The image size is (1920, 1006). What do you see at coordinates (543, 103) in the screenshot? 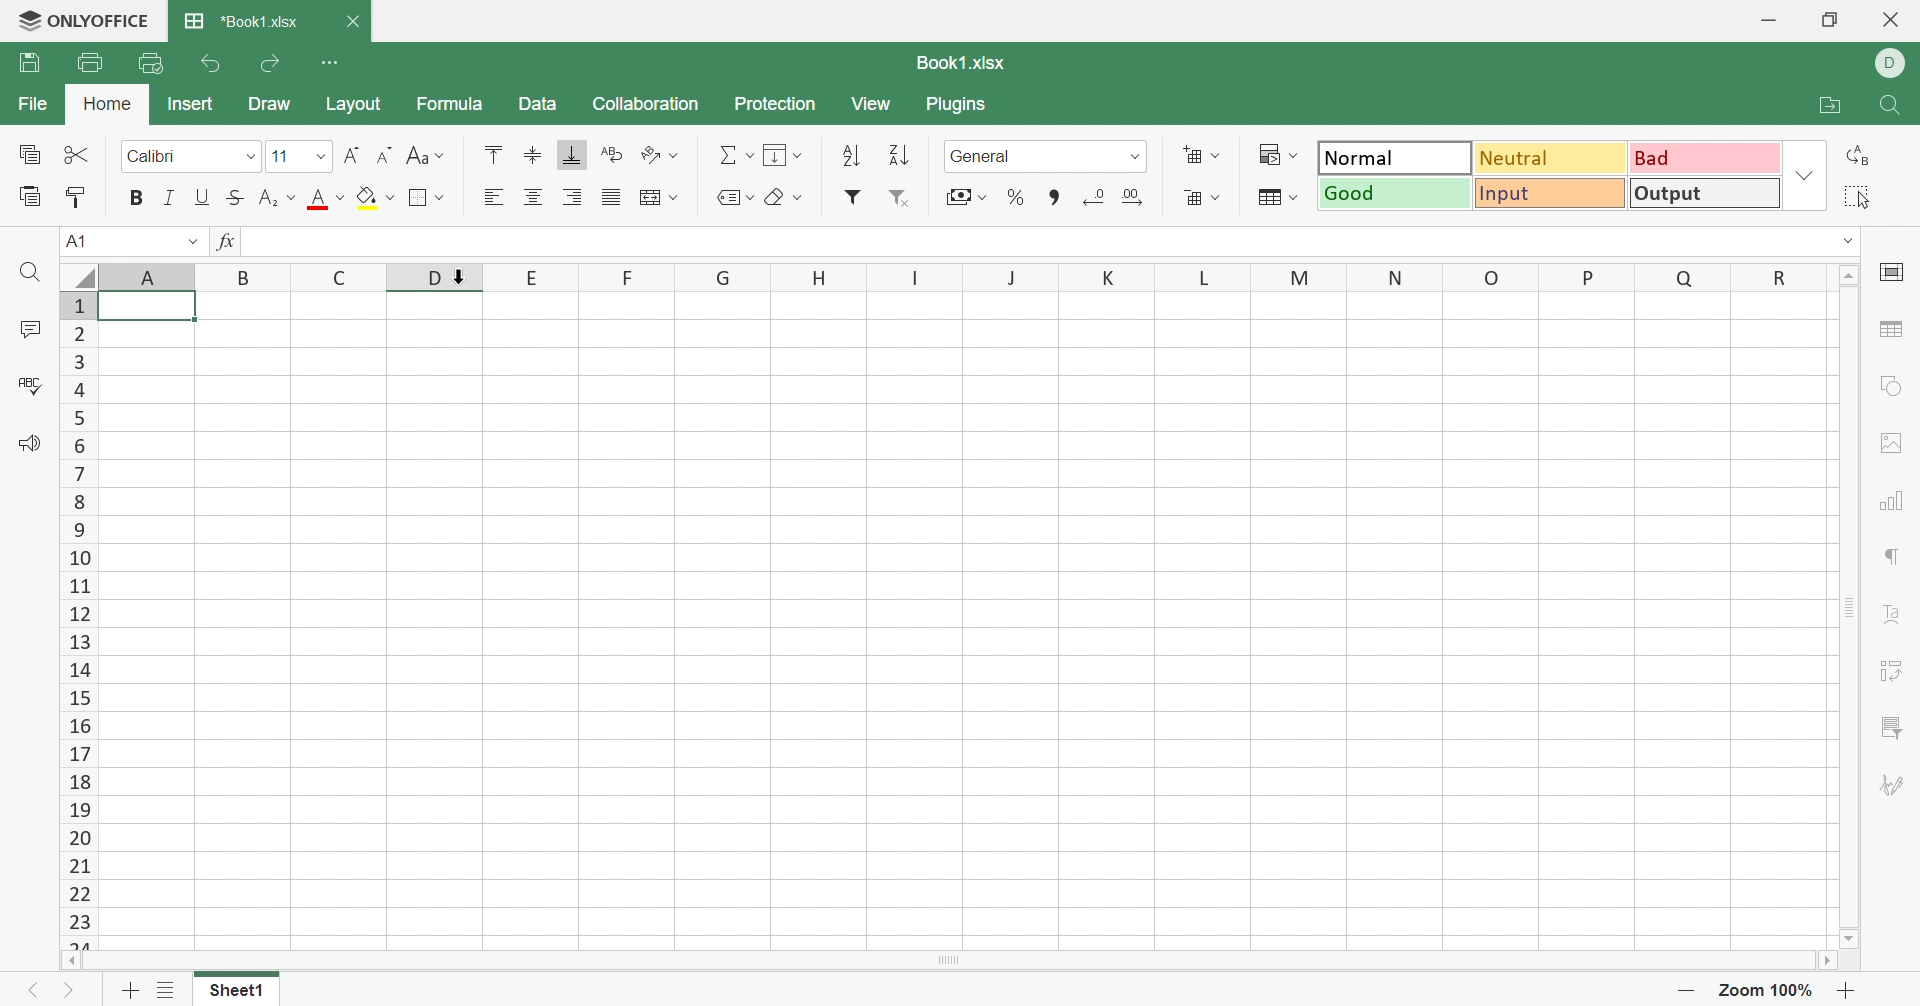
I see `Data` at bounding box center [543, 103].